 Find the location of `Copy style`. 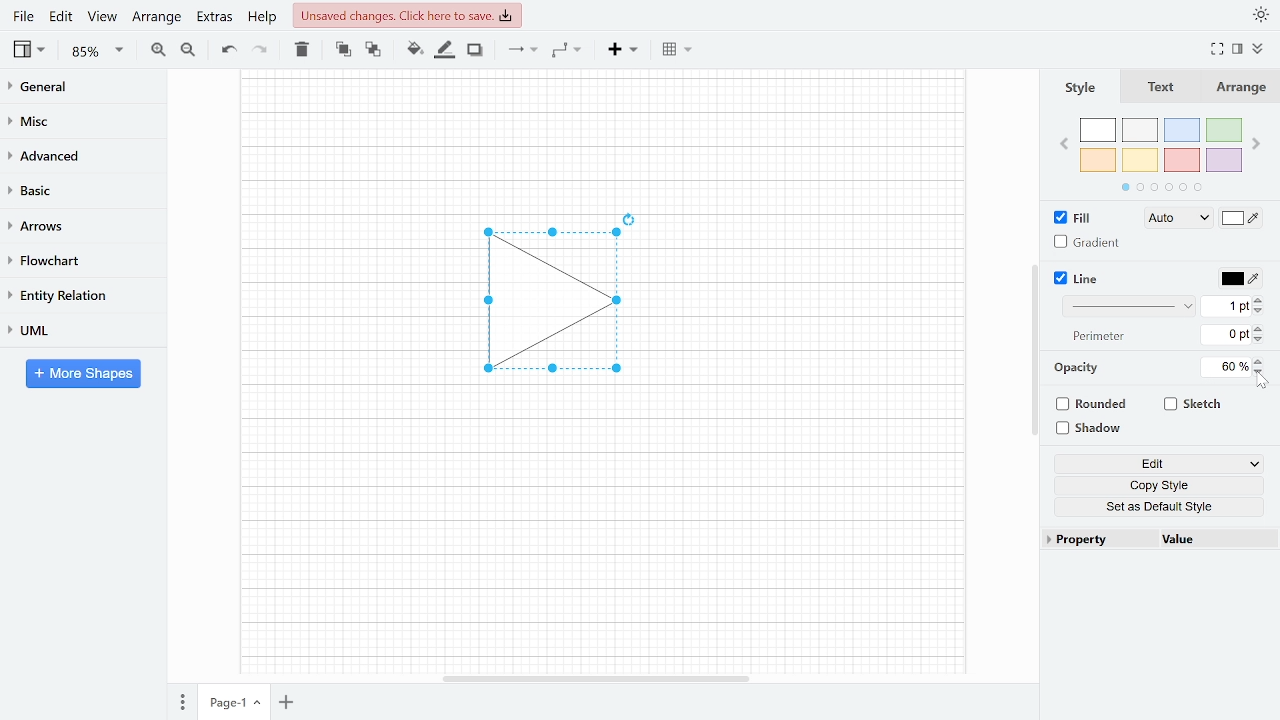

Copy style is located at coordinates (1163, 486).